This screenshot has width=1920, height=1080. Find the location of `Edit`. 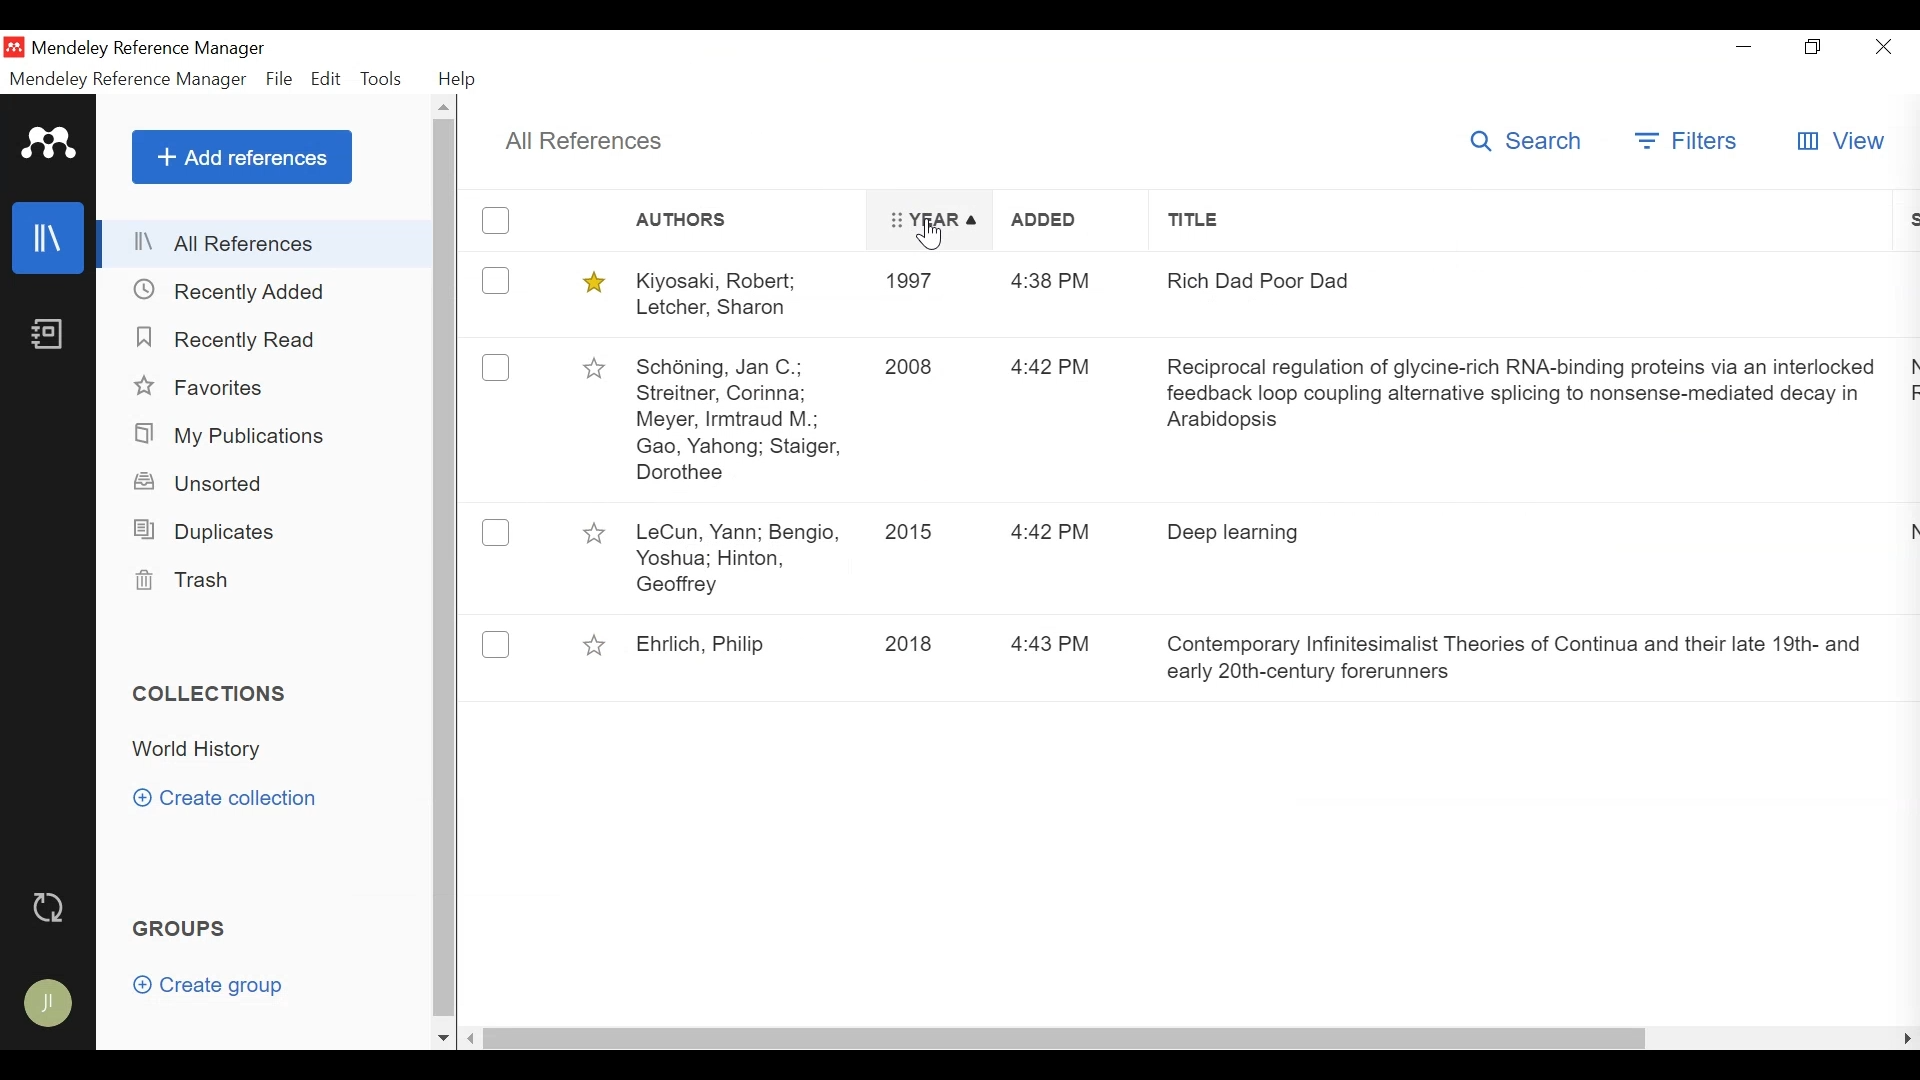

Edit is located at coordinates (323, 79).